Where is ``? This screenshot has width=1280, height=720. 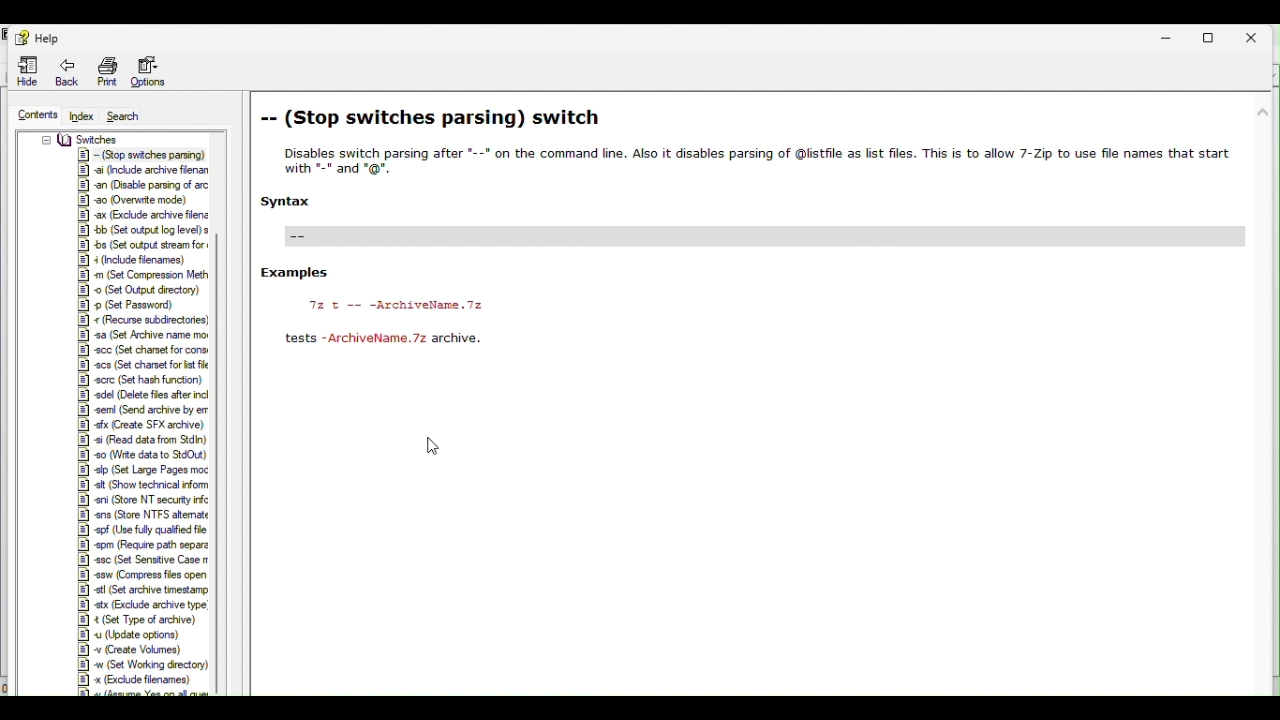
 is located at coordinates (83, 138).